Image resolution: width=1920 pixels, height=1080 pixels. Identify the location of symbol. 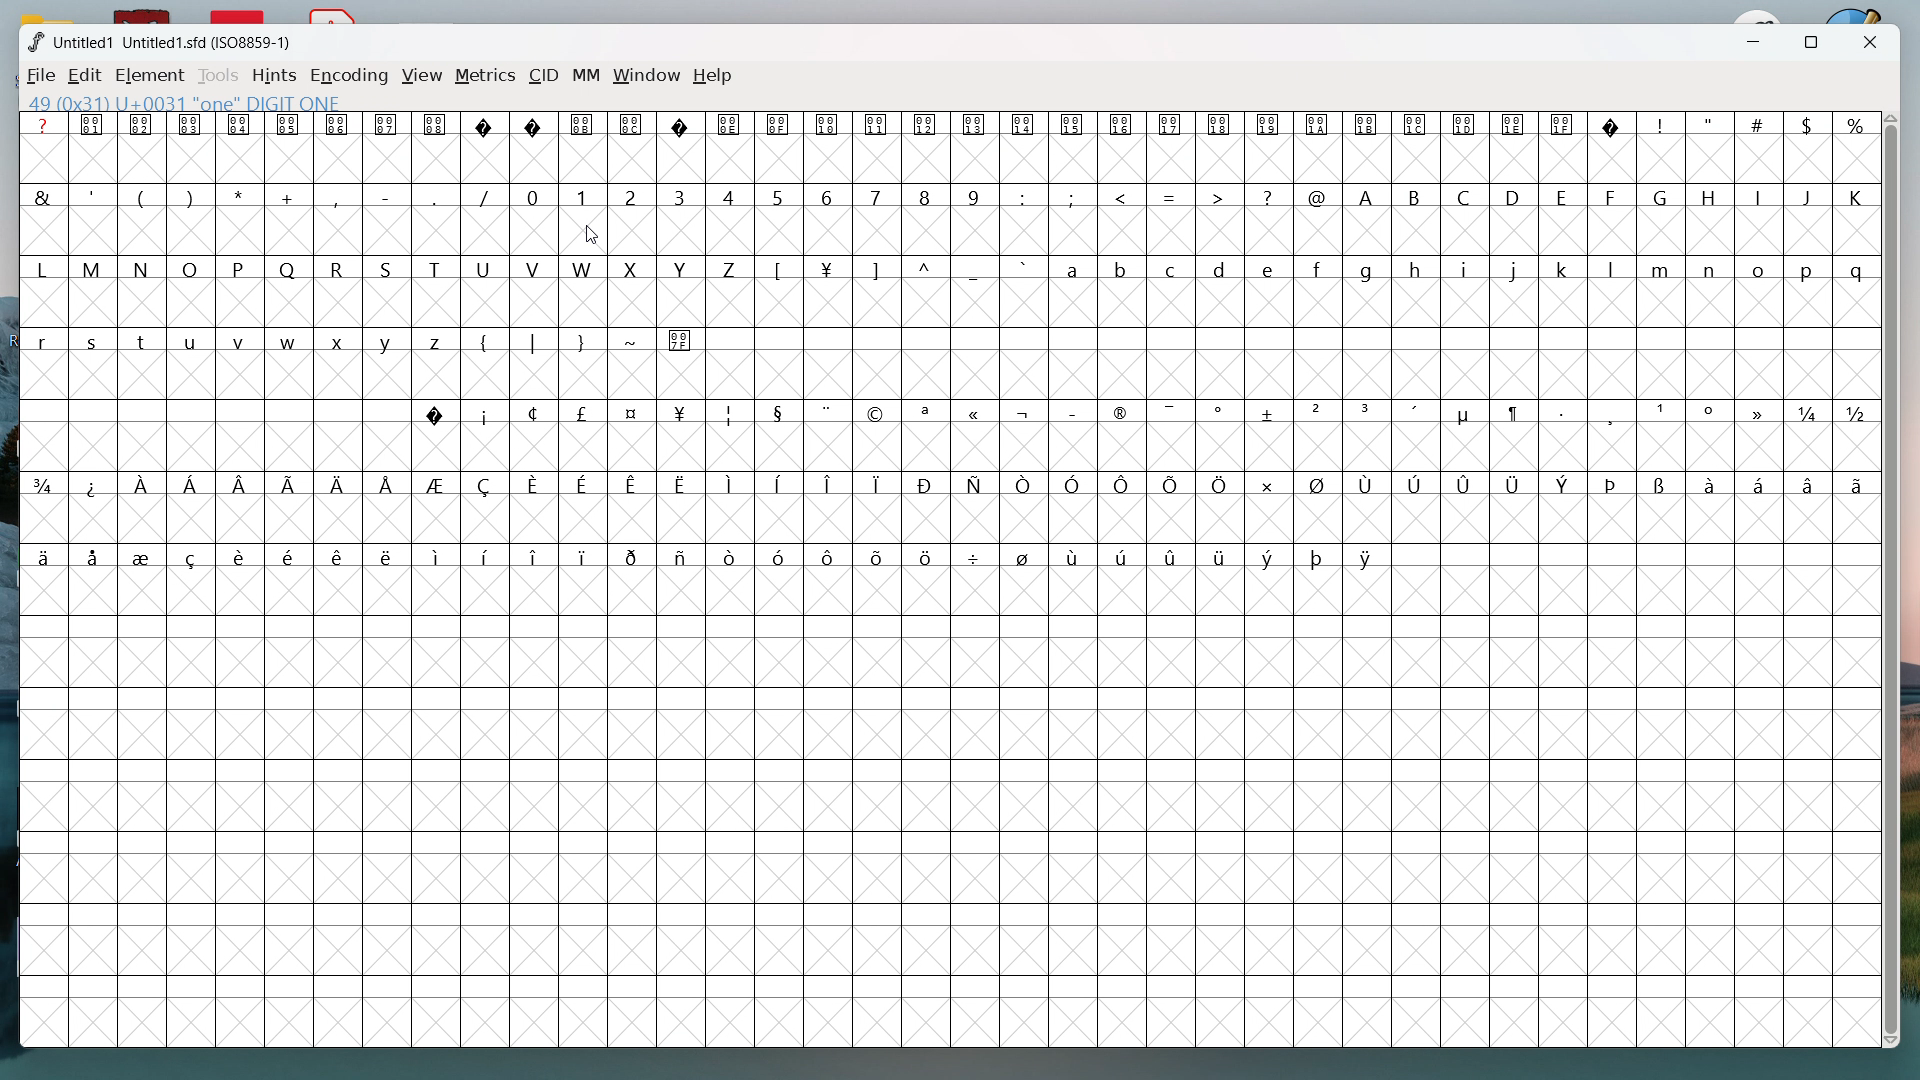
(290, 556).